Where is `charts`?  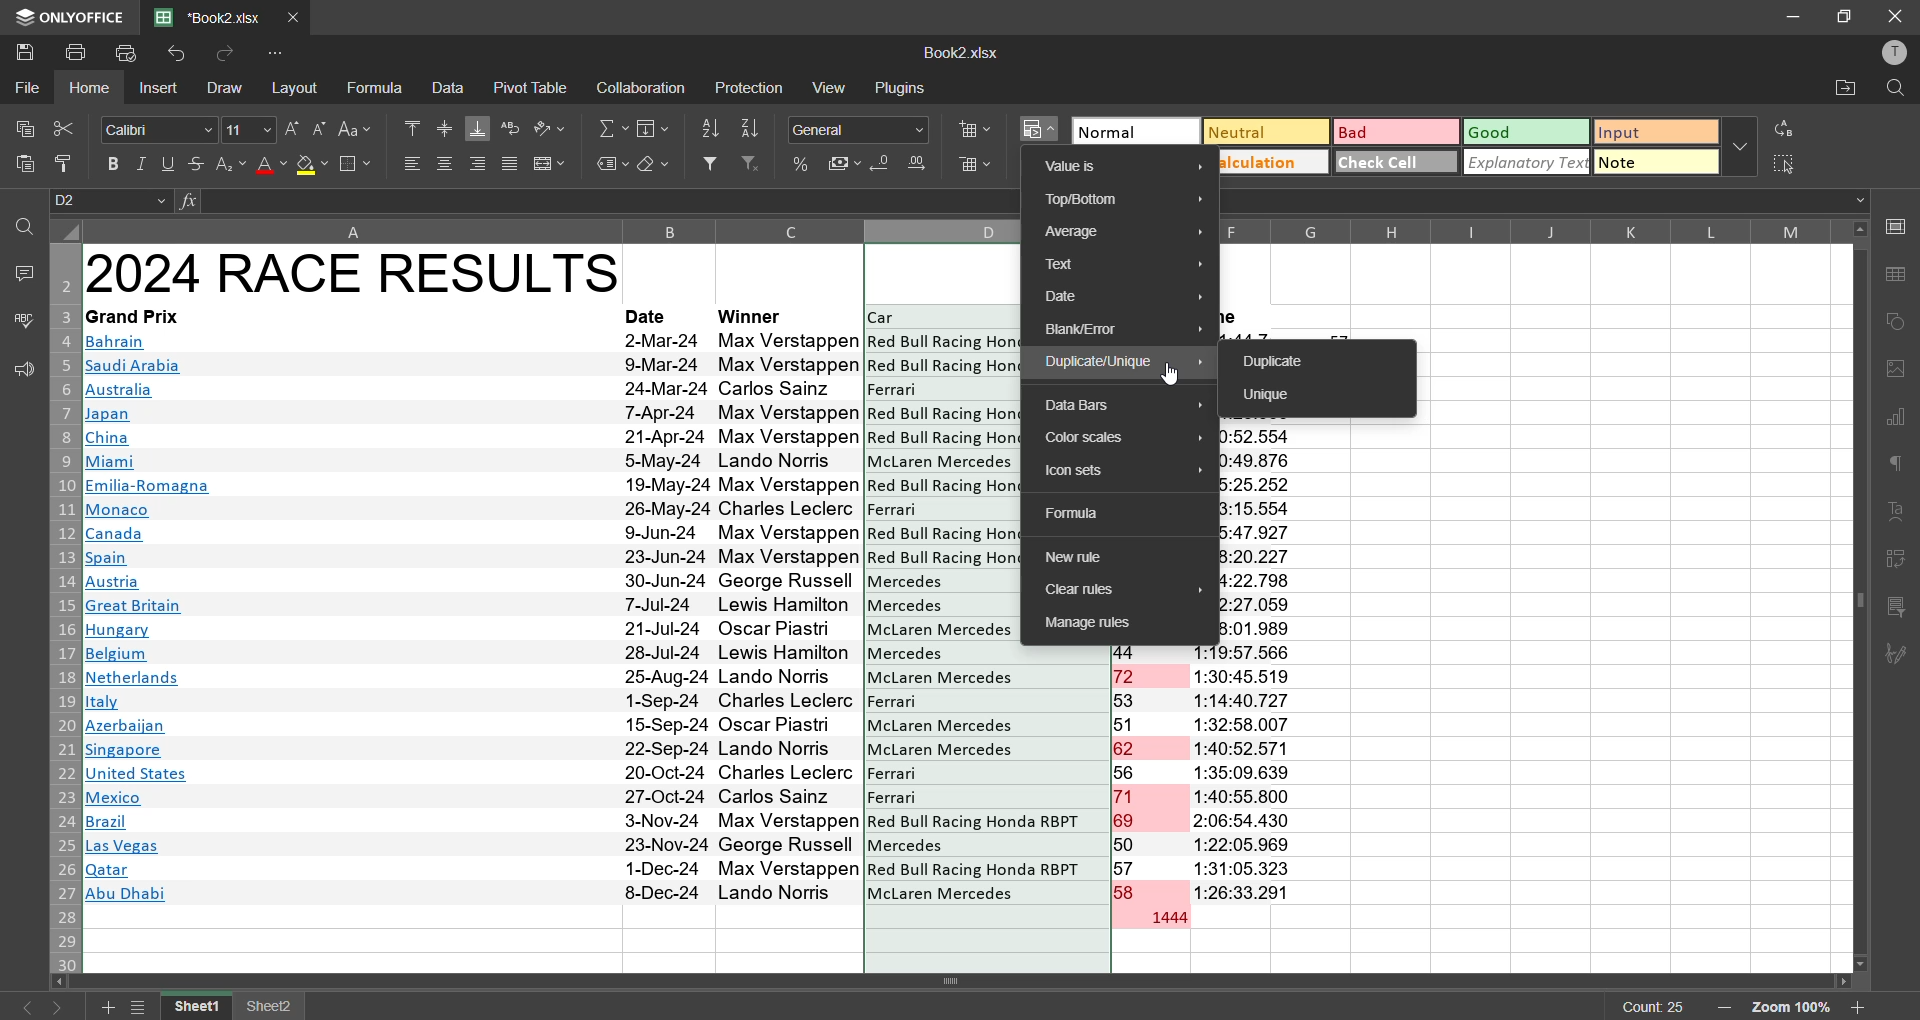 charts is located at coordinates (1897, 419).